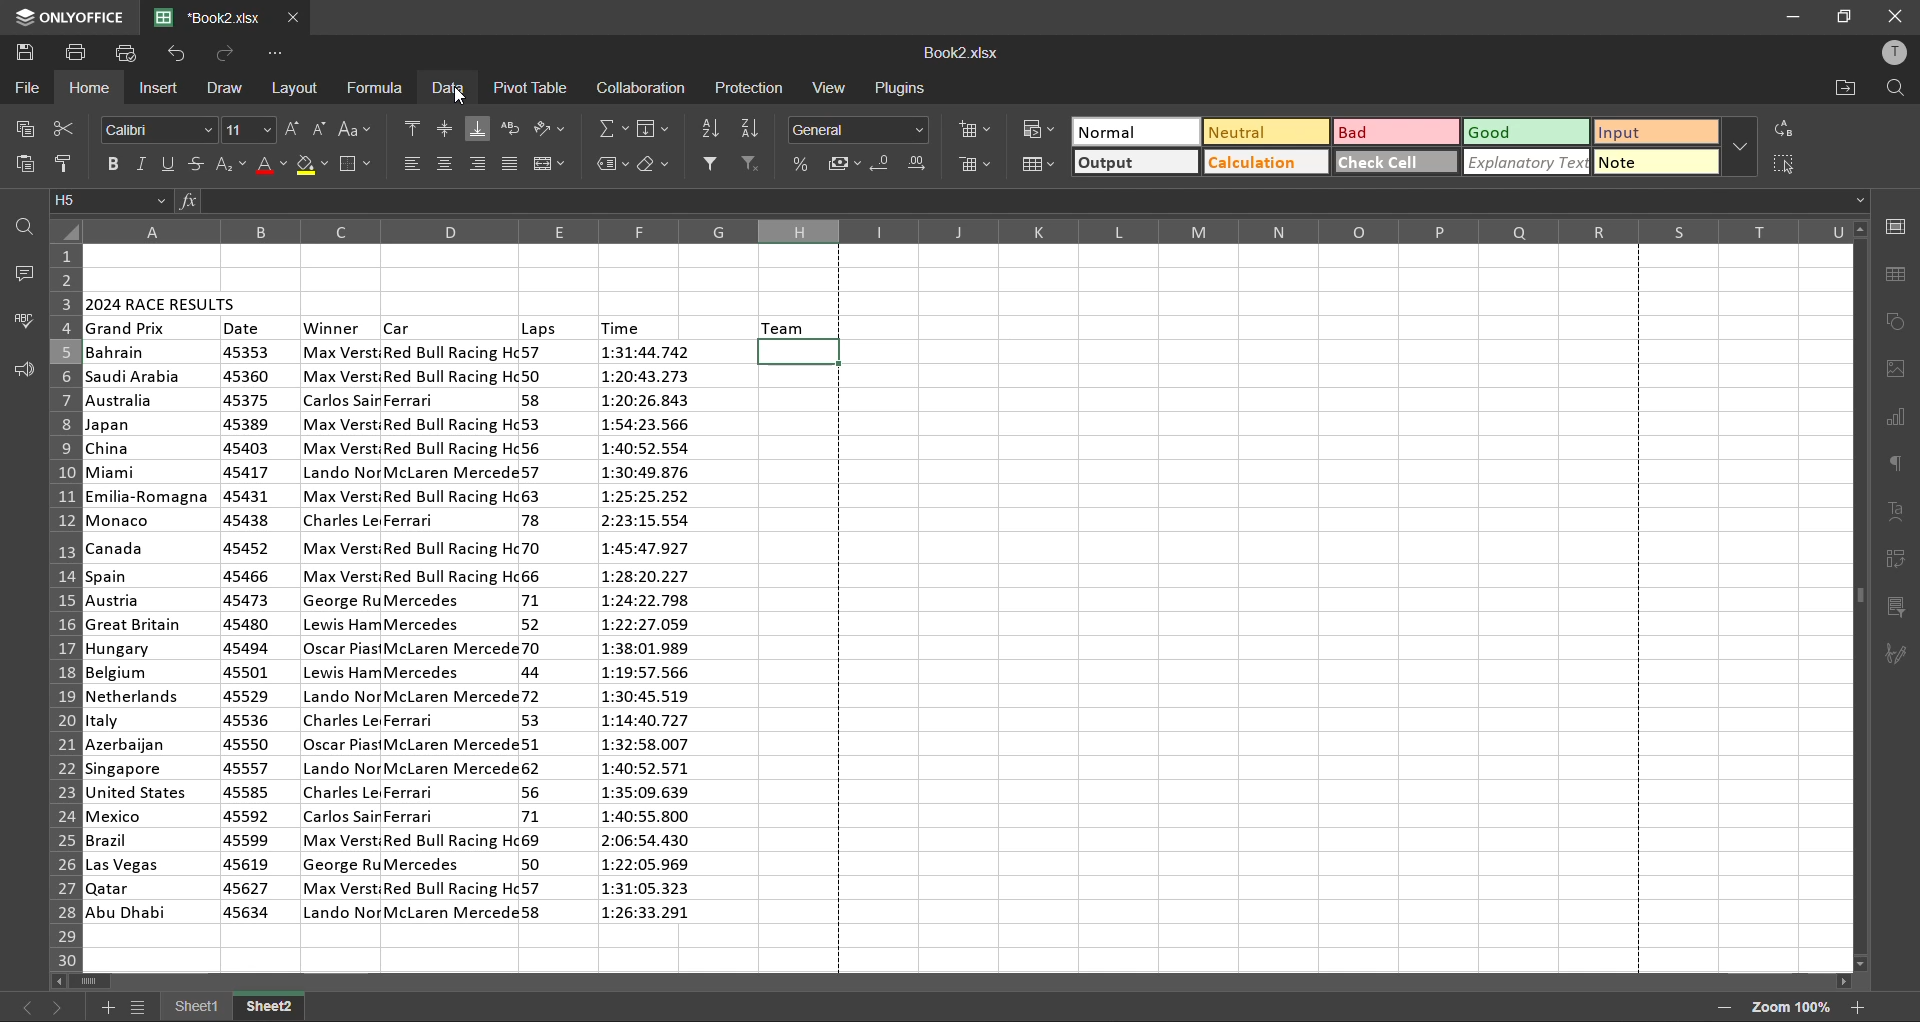 This screenshot has width=1920, height=1022. I want to click on percent, so click(801, 164).